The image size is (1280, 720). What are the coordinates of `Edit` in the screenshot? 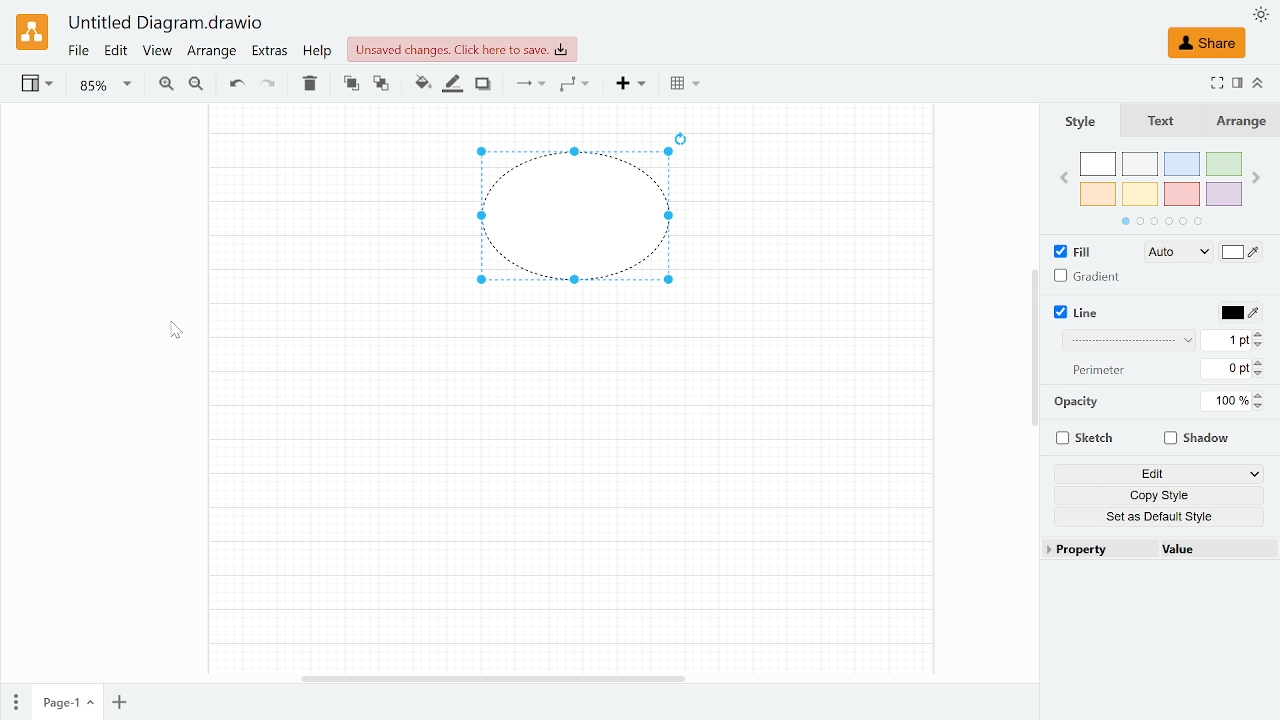 It's located at (115, 51).